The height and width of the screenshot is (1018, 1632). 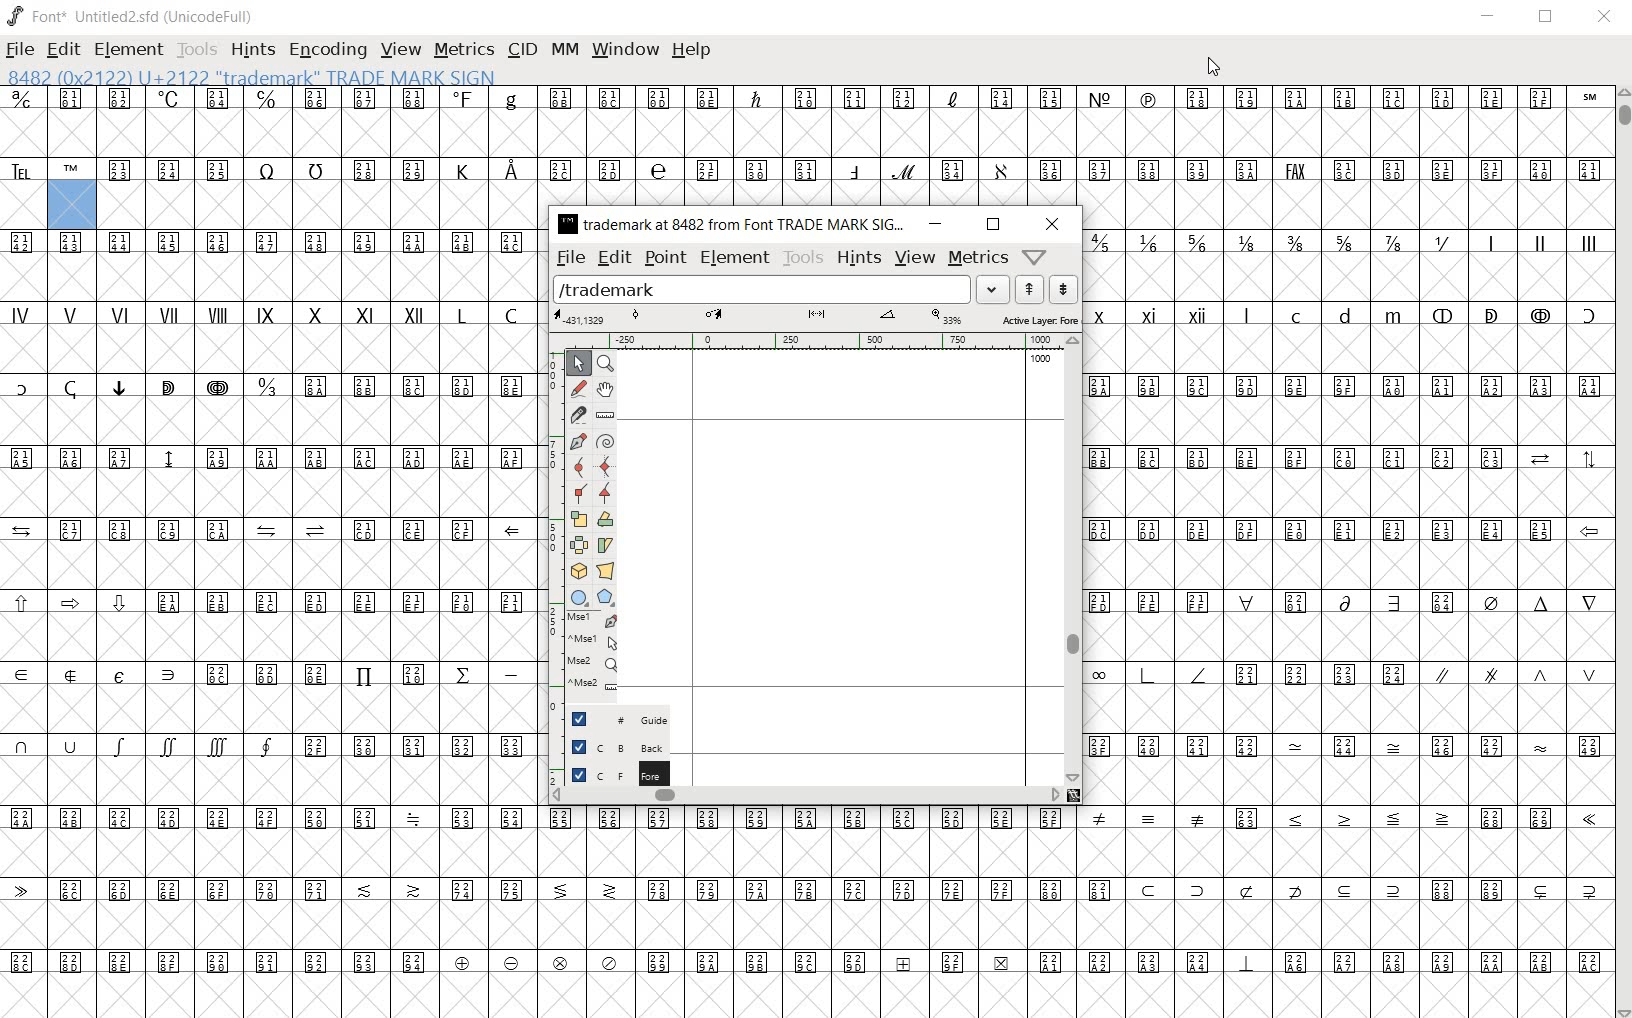 I want to click on CURSOR, so click(x=1214, y=65).